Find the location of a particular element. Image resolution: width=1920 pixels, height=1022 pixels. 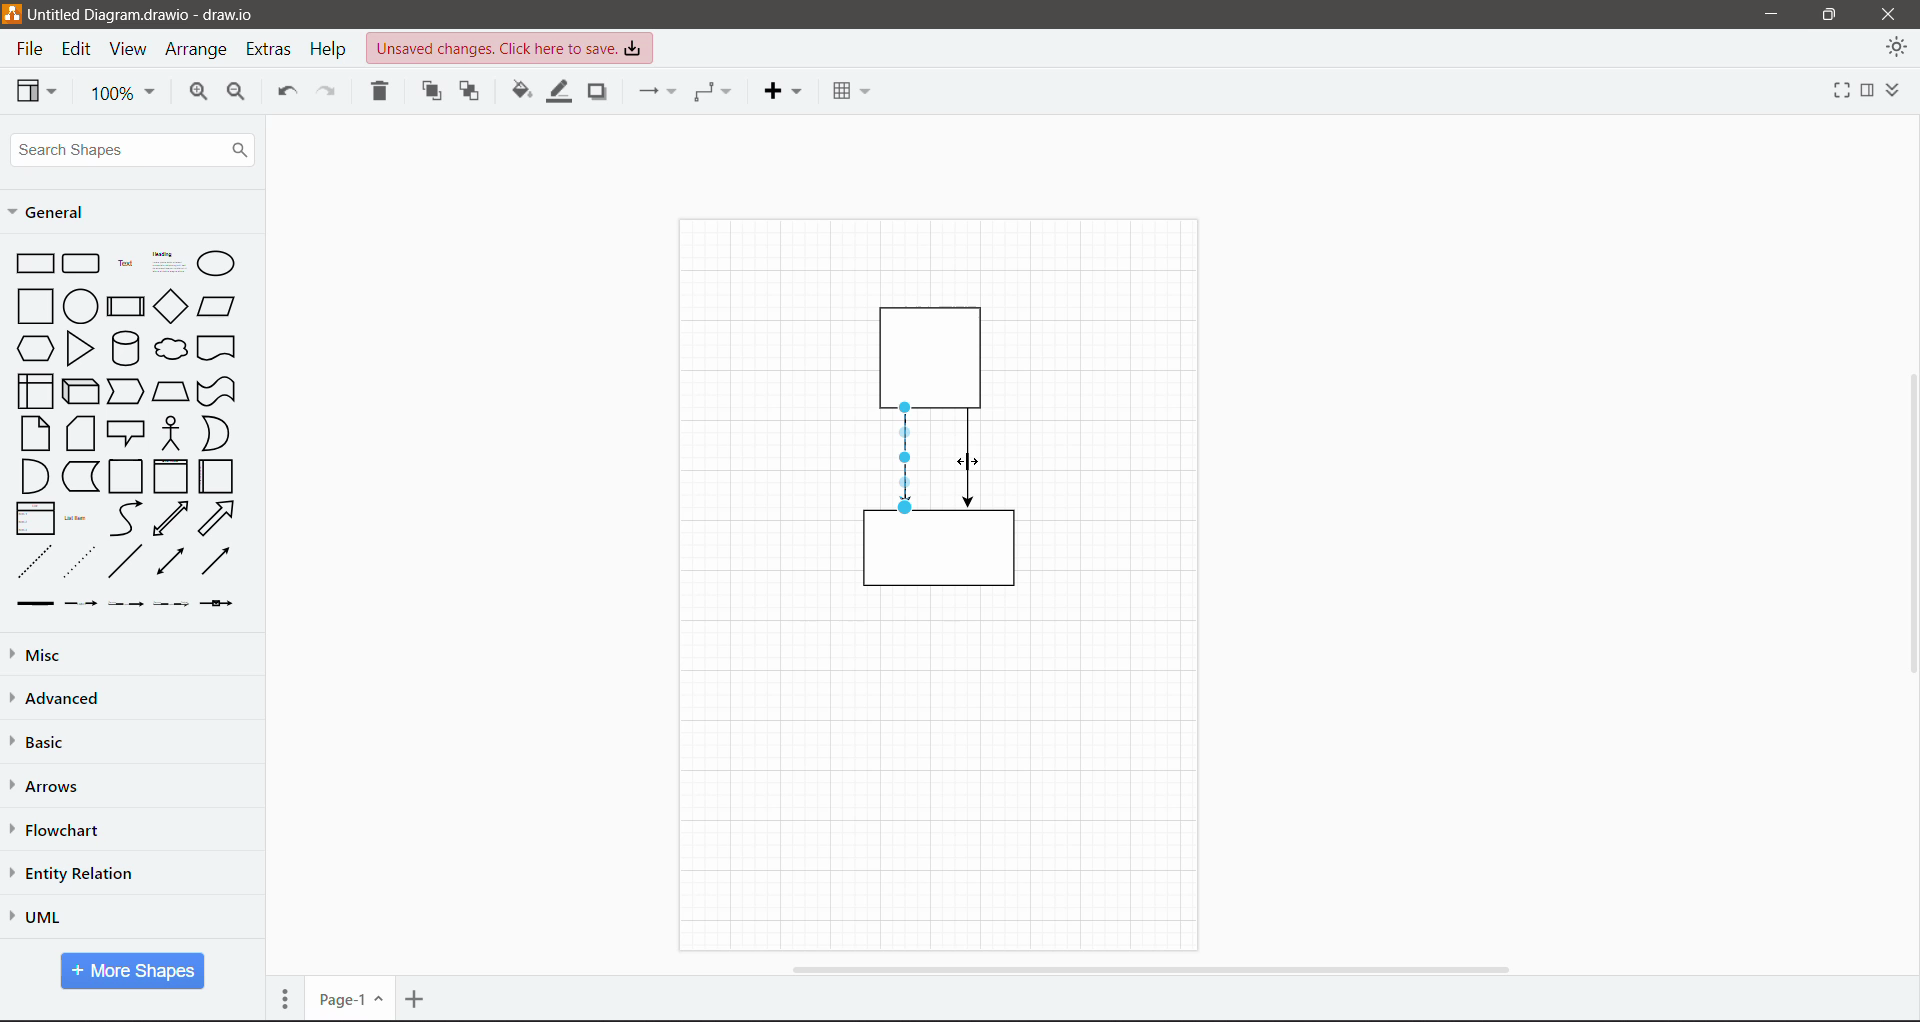

Format is located at coordinates (1867, 91).